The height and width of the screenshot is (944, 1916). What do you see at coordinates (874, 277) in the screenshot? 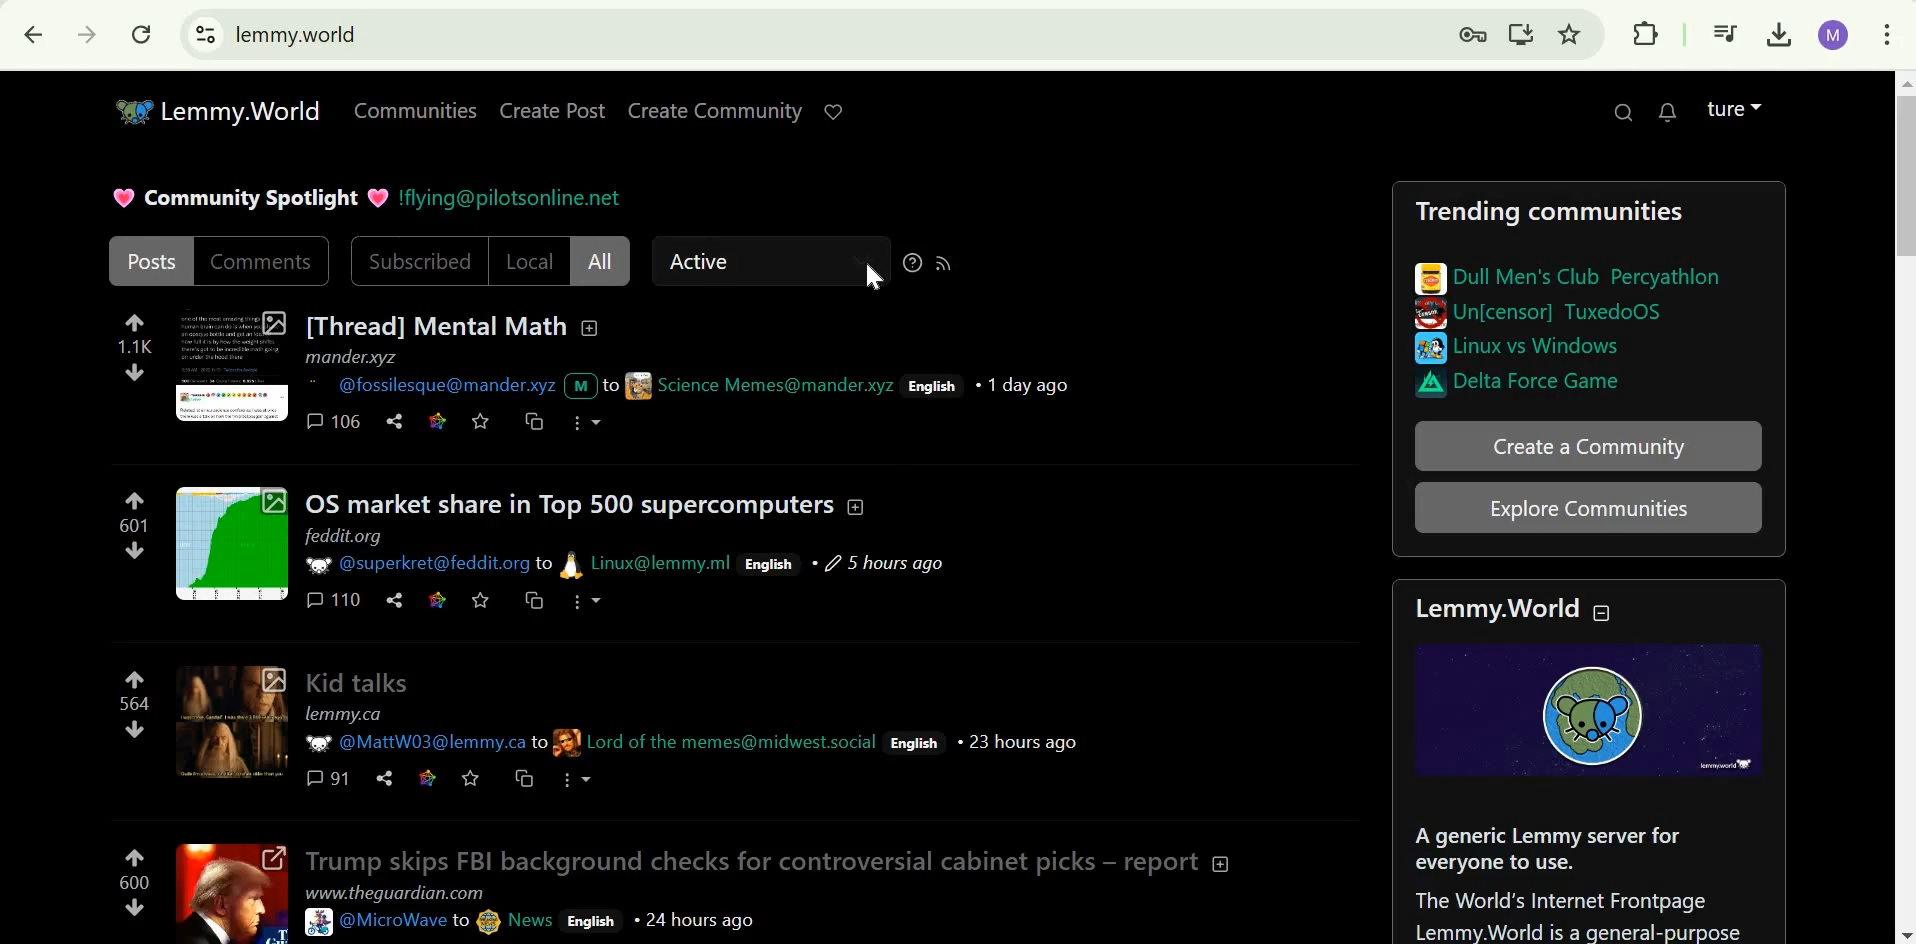
I see `cursor` at bounding box center [874, 277].